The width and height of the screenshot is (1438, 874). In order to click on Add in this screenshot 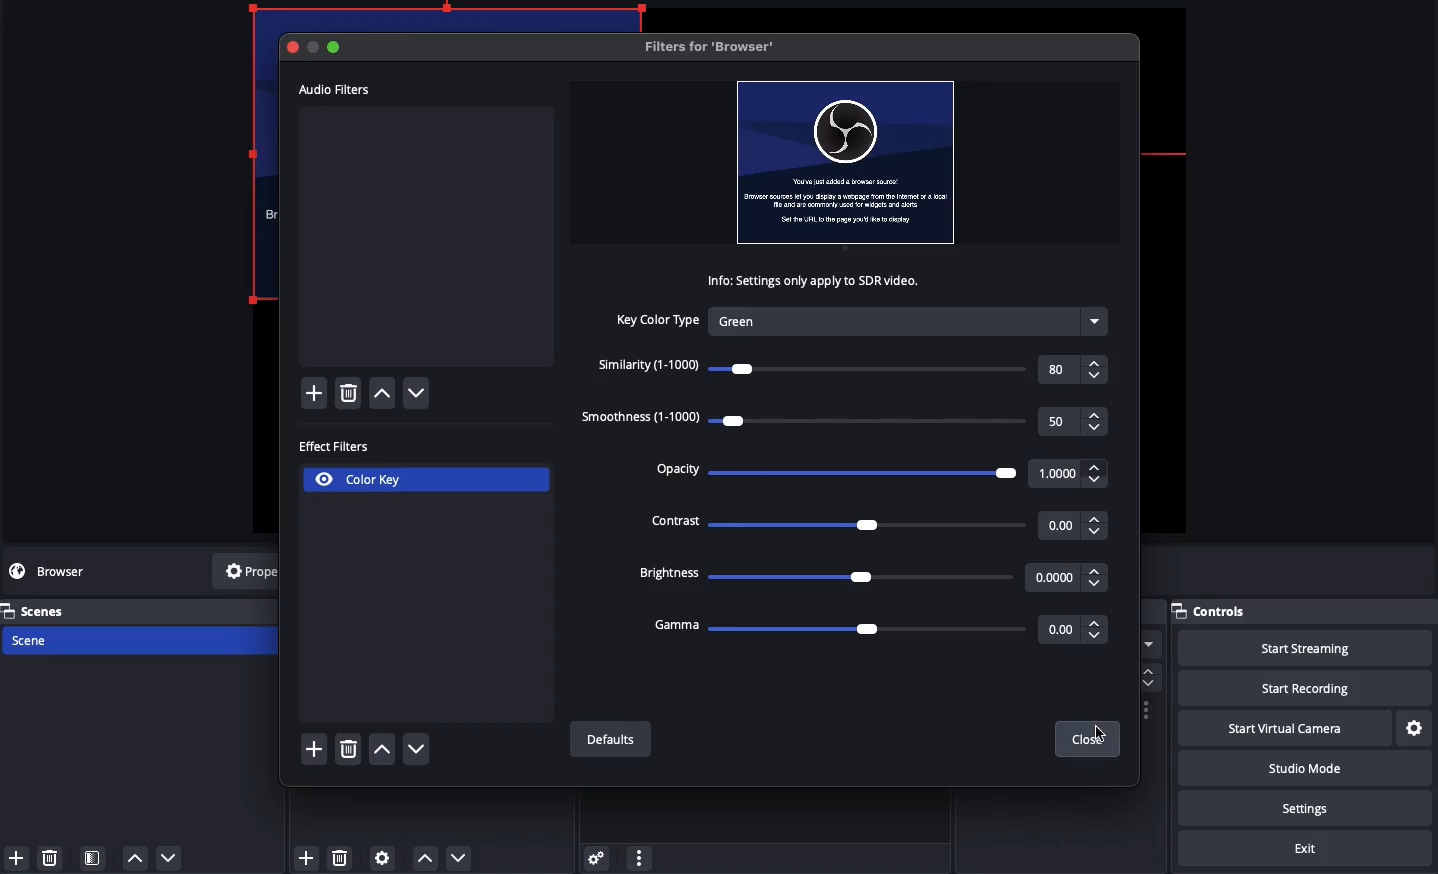, I will do `click(307, 857)`.